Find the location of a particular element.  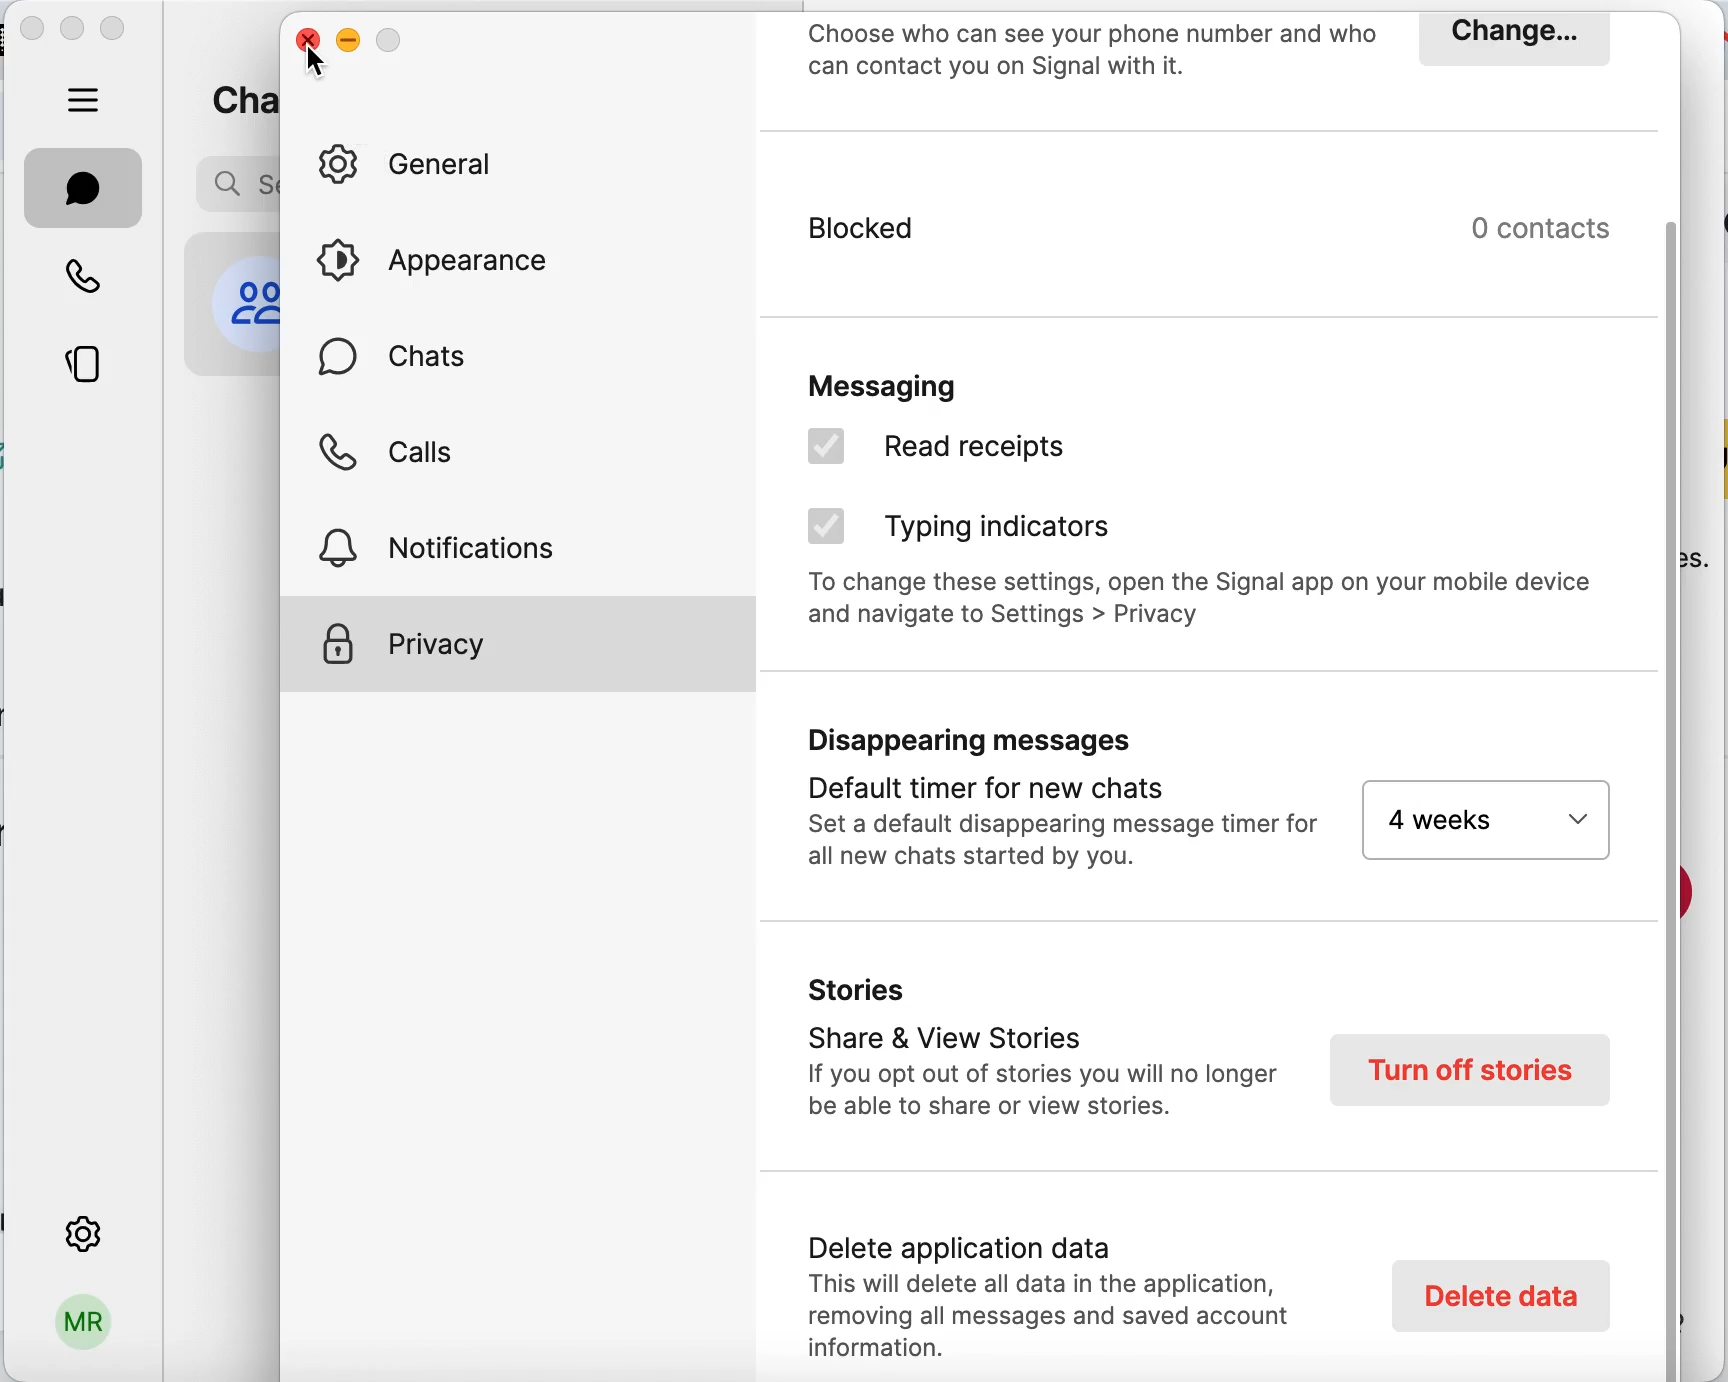

change is located at coordinates (1511, 38).